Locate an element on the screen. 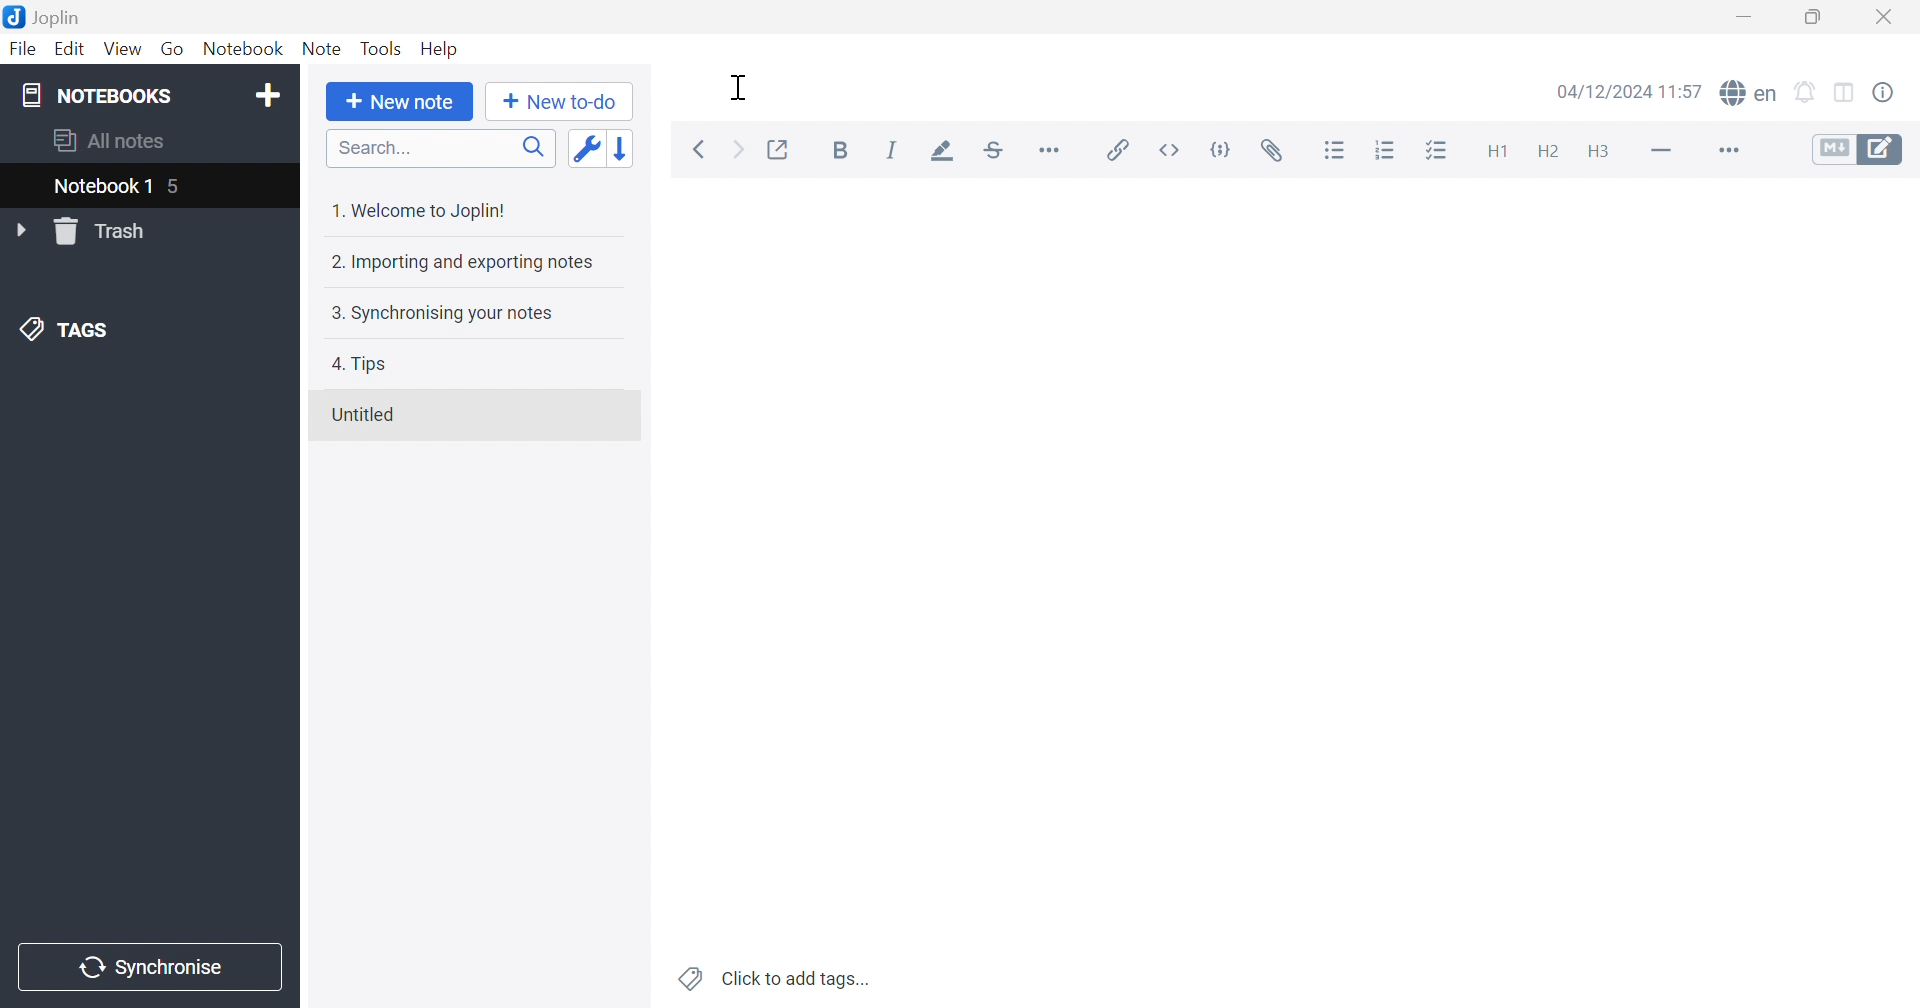 Image resolution: width=1920 pixels, height=1008 pixels. Reverse sort order is located at coordinates (622, 148).